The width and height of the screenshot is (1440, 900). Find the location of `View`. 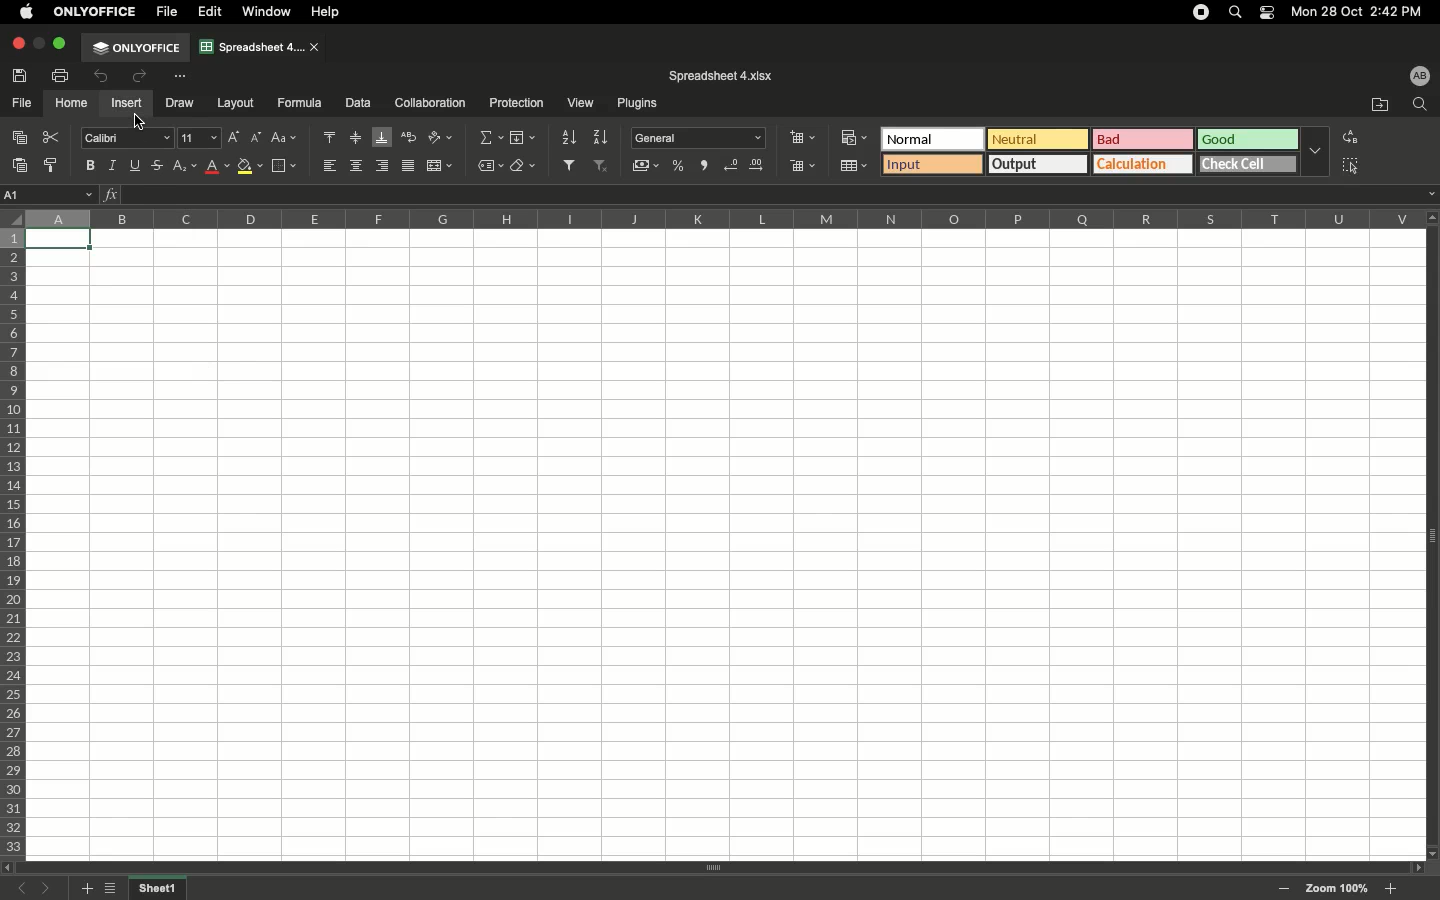

View is located at coordinates (579, 104).